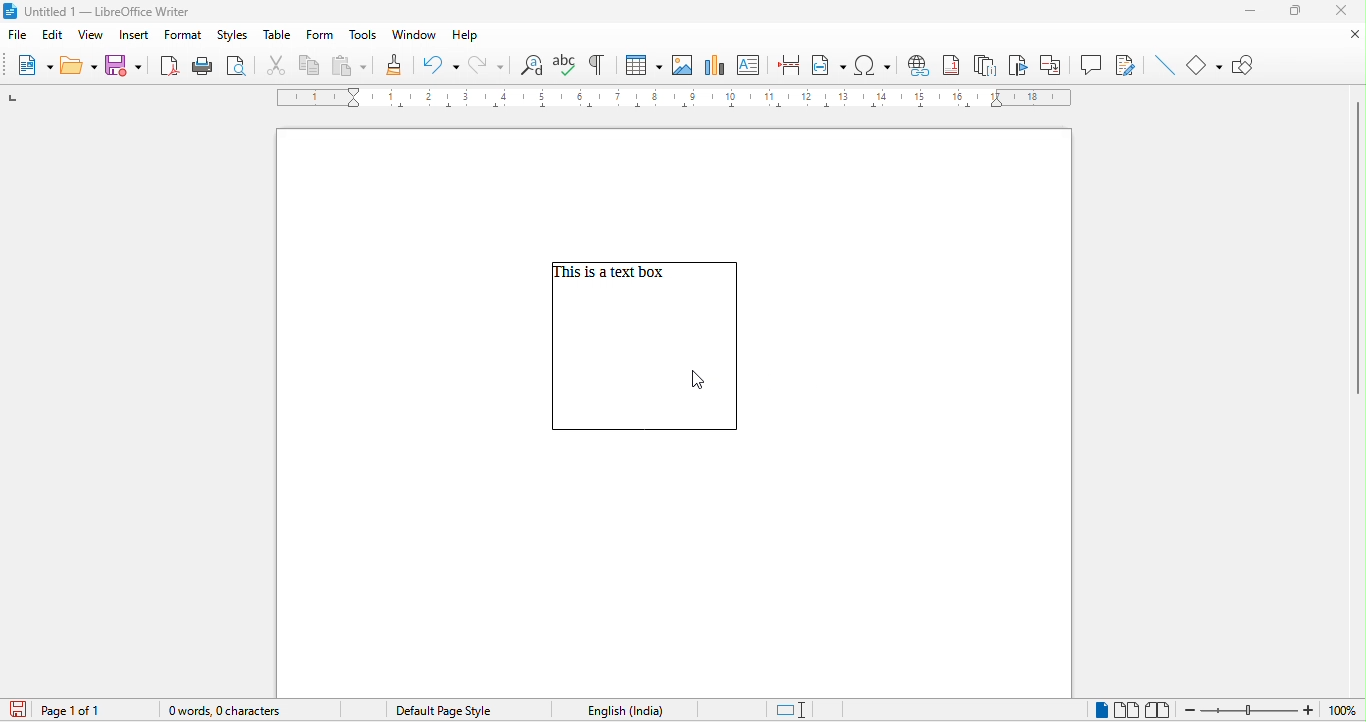  What do you see at coordinates (276, 37) in the screenshot?
I see `table` at bounding box center [276, 37].